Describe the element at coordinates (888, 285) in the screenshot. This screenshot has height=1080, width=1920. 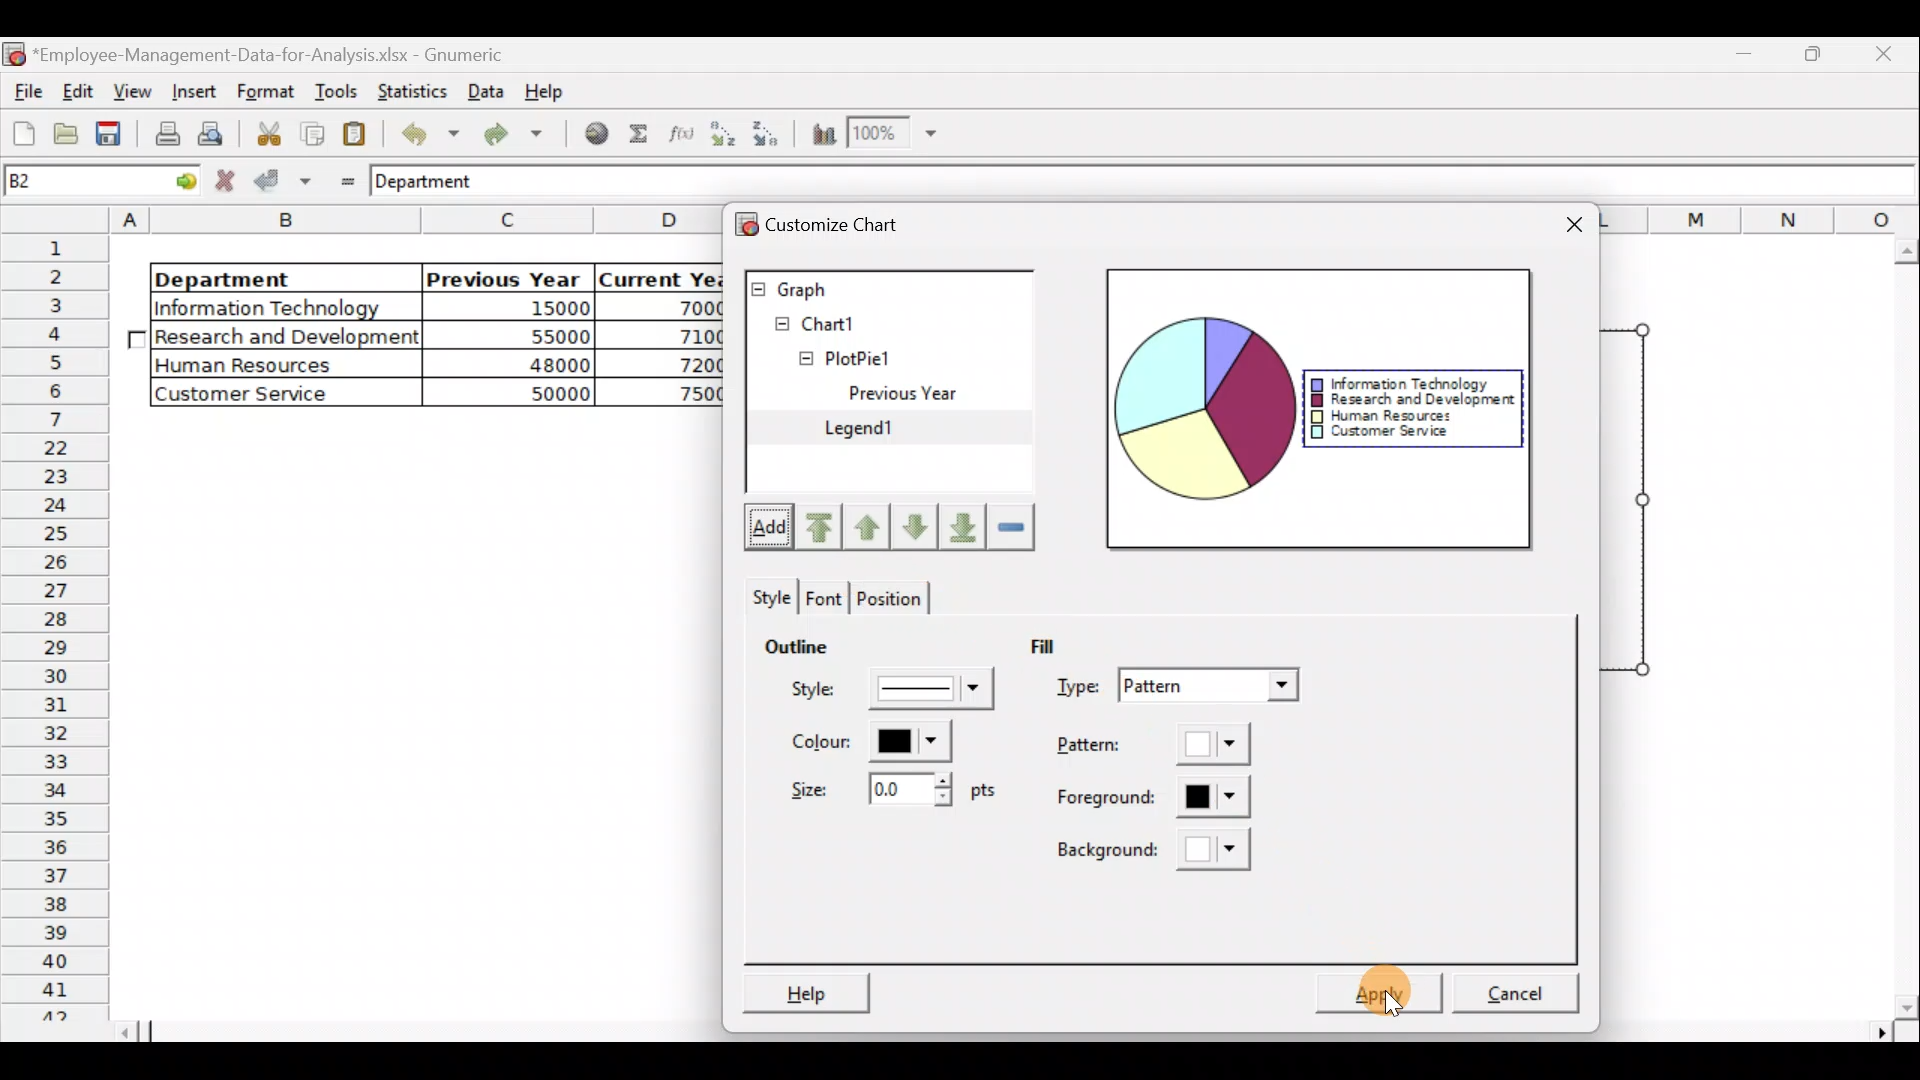
I see `Graph` at that location.